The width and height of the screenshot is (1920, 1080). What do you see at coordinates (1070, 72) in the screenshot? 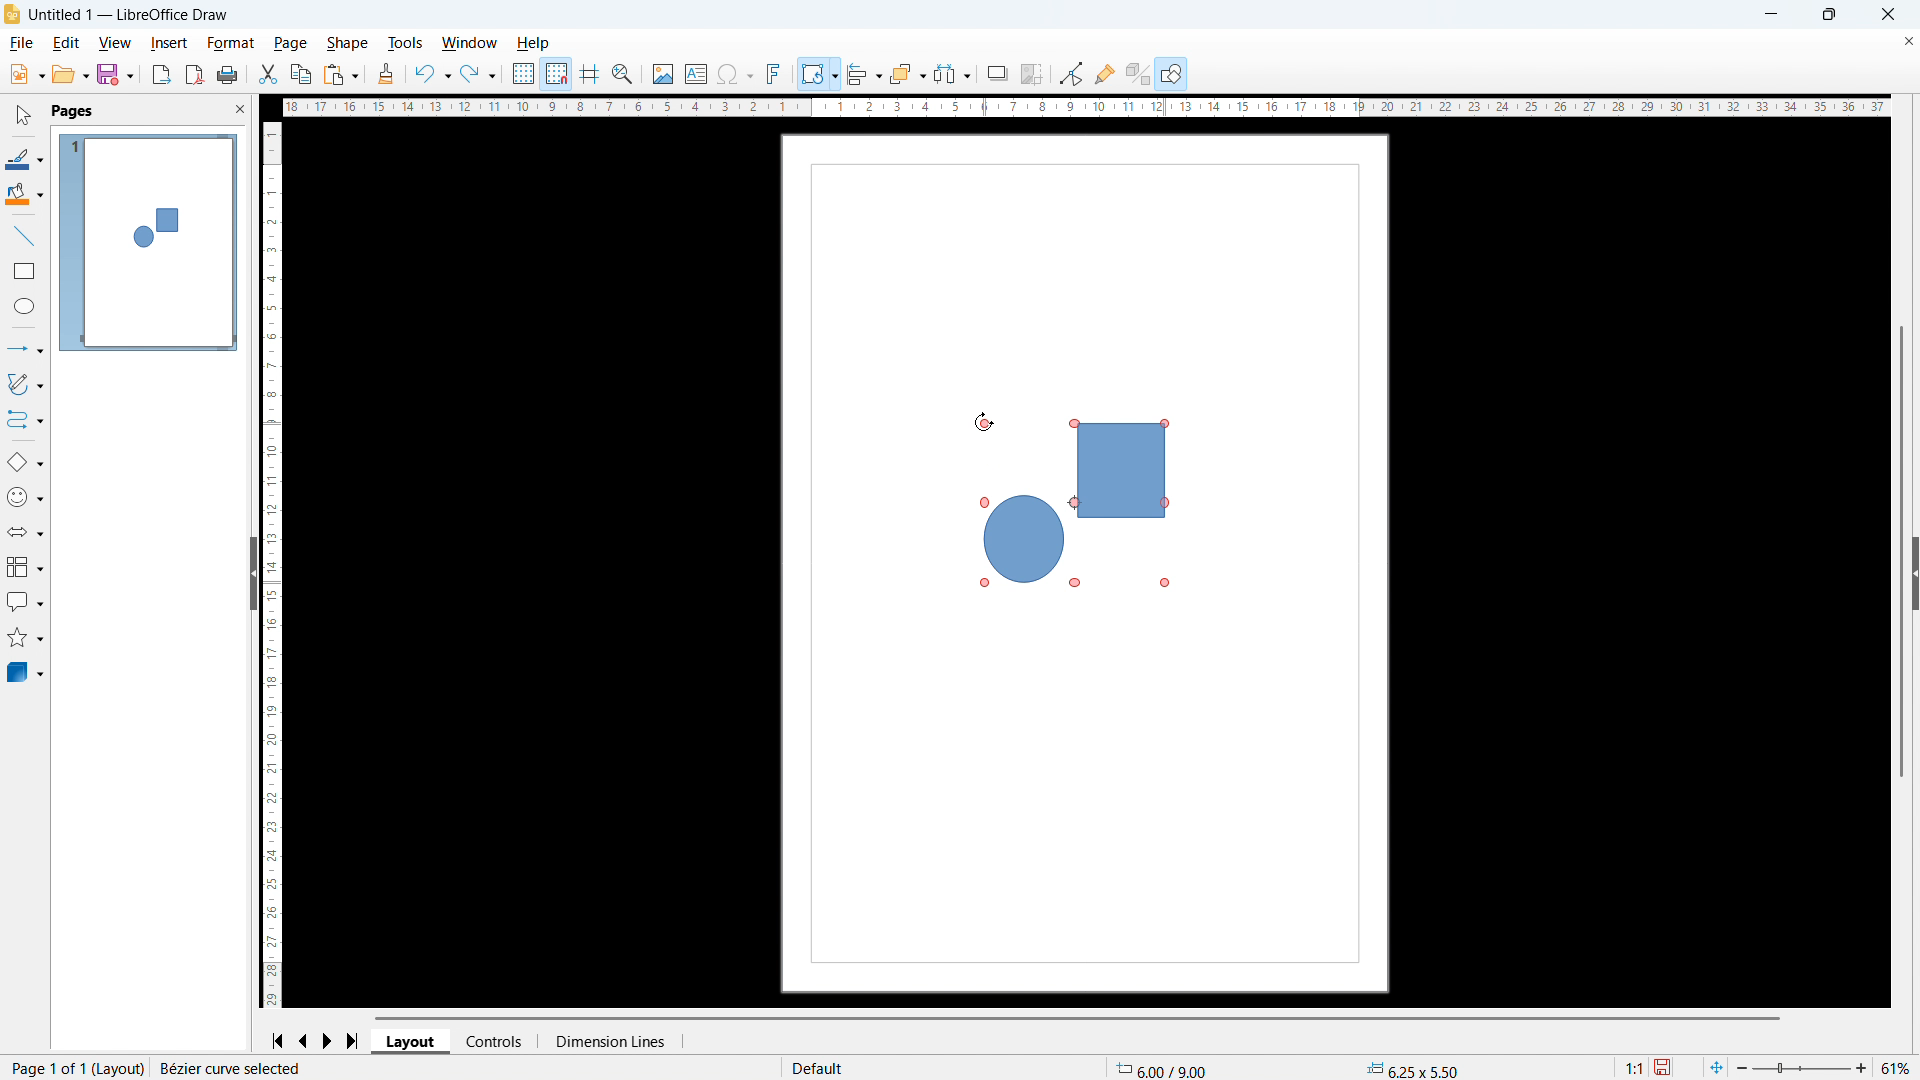
I see `Toggle point edit mode ` at bounding box center [1070, 72].